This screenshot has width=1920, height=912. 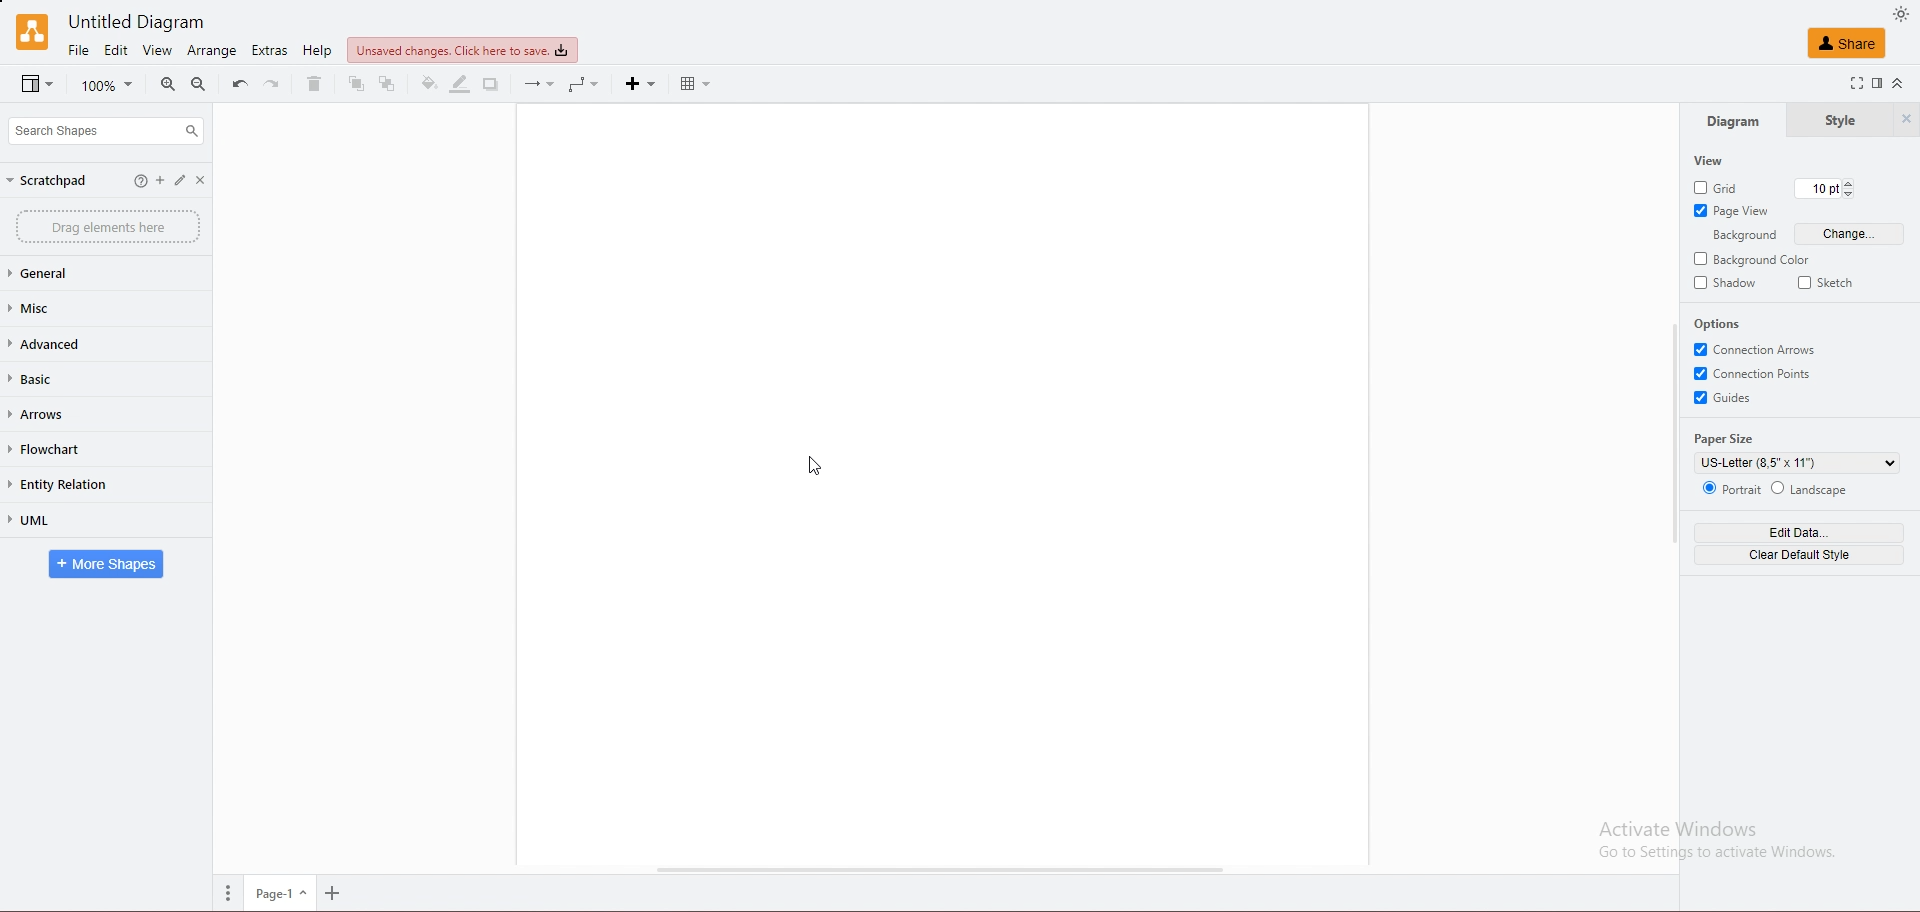 What do you see at coordinates (319, 50) in the screenshot?
I see `help` at bounding box center [319, 50].